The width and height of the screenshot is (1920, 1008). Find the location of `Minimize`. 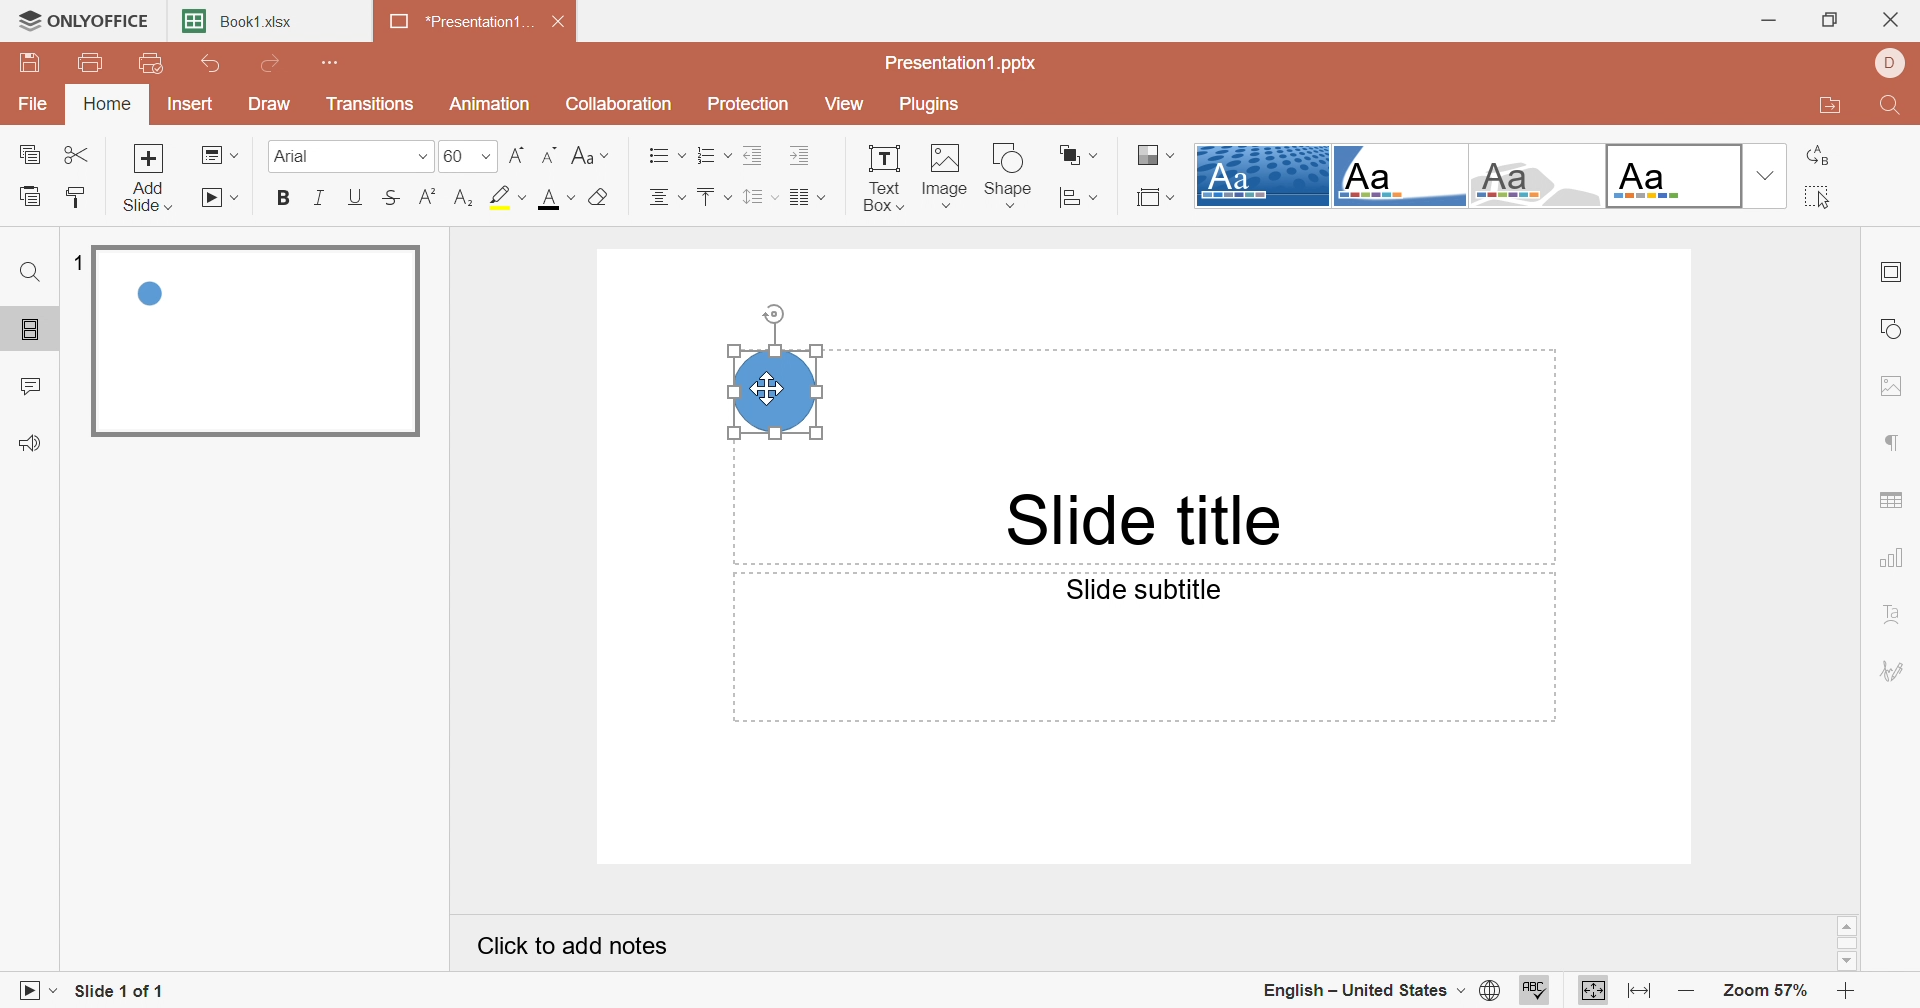

Minimize is located at coordinates (1774, 19).